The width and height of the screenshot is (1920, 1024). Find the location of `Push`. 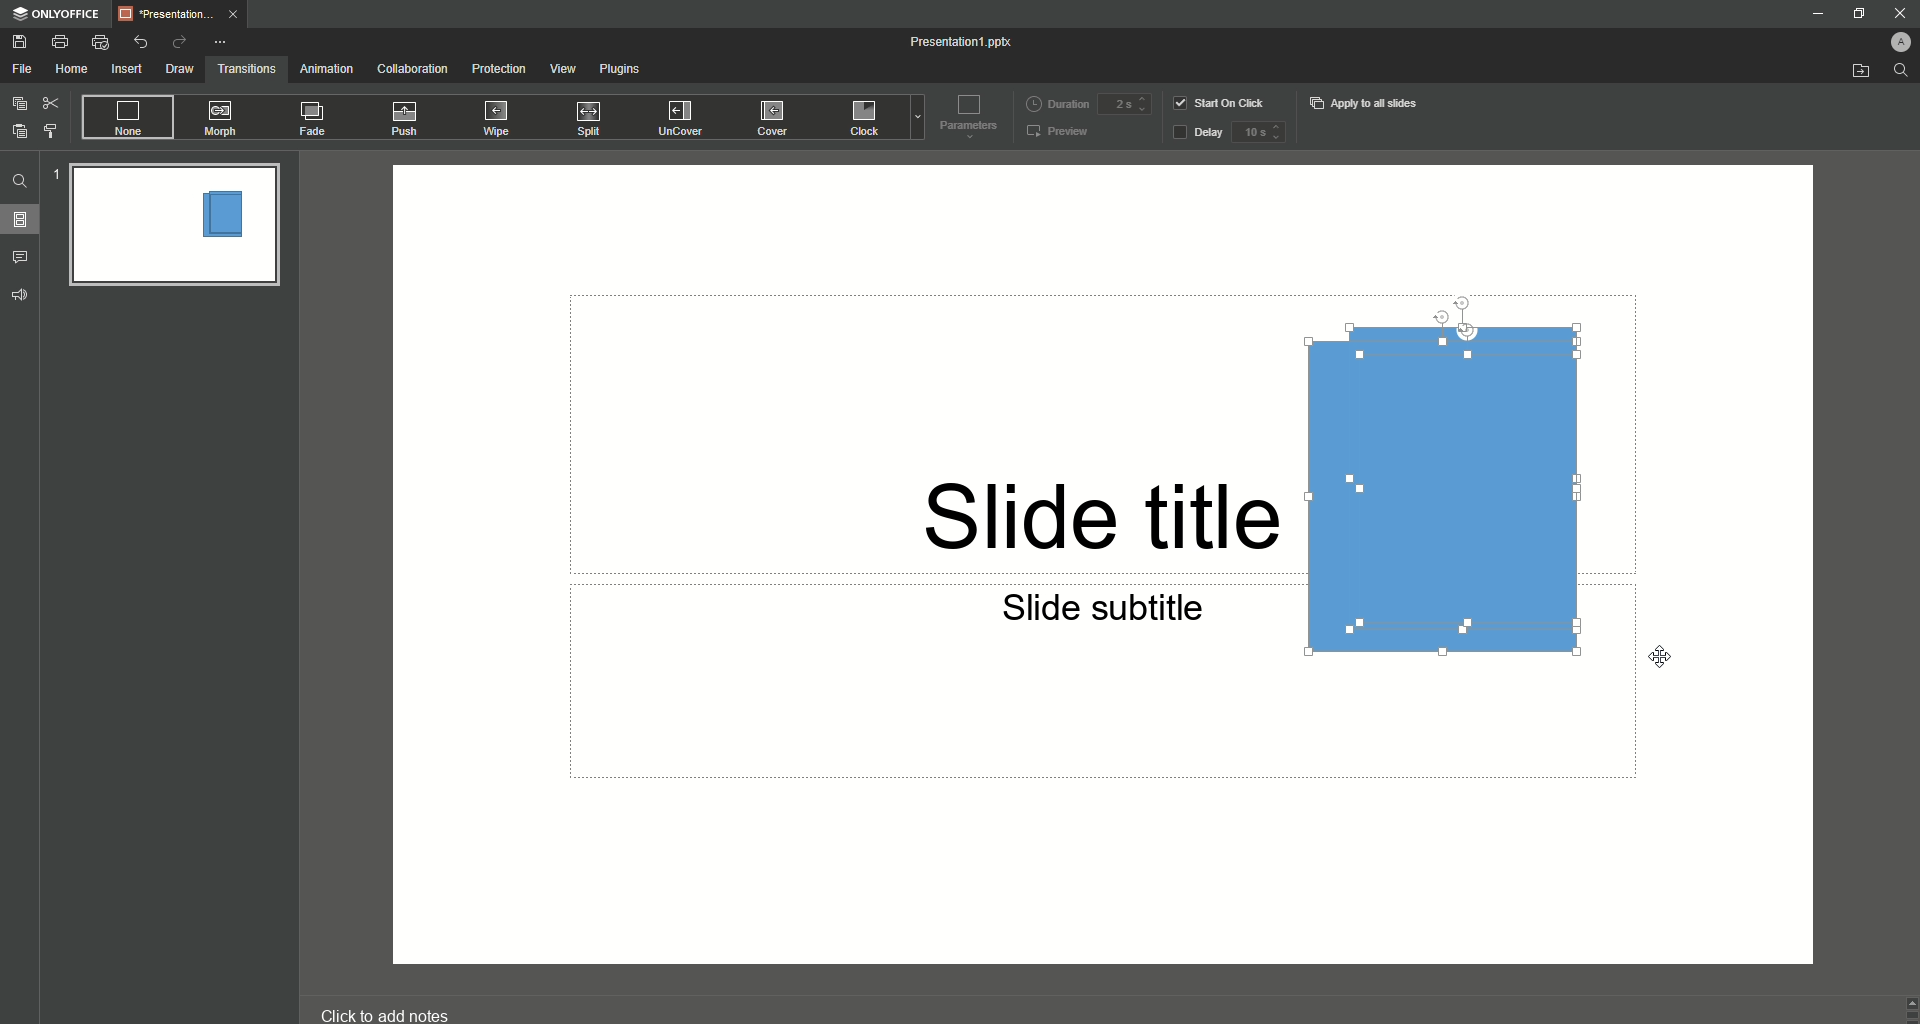

Push is located at coordinates (408, 119).